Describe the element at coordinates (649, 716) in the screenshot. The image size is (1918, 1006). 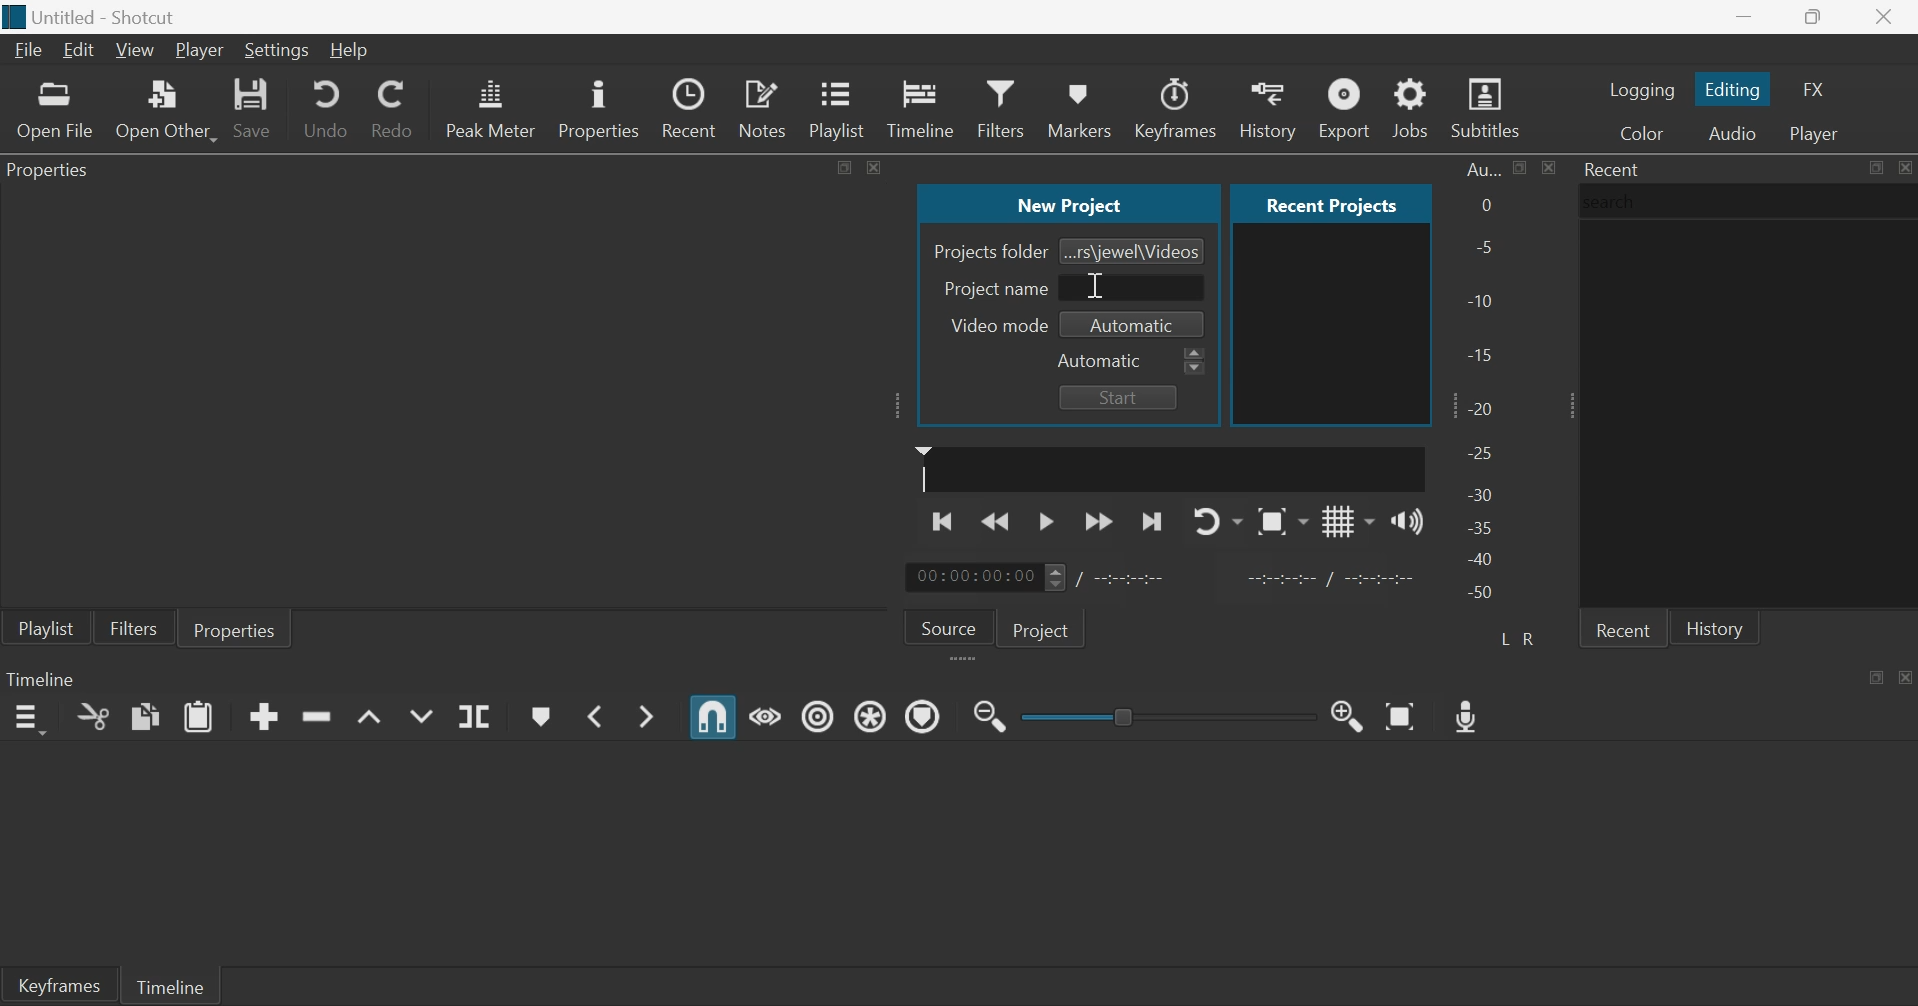
I see `Next marker` at that location.